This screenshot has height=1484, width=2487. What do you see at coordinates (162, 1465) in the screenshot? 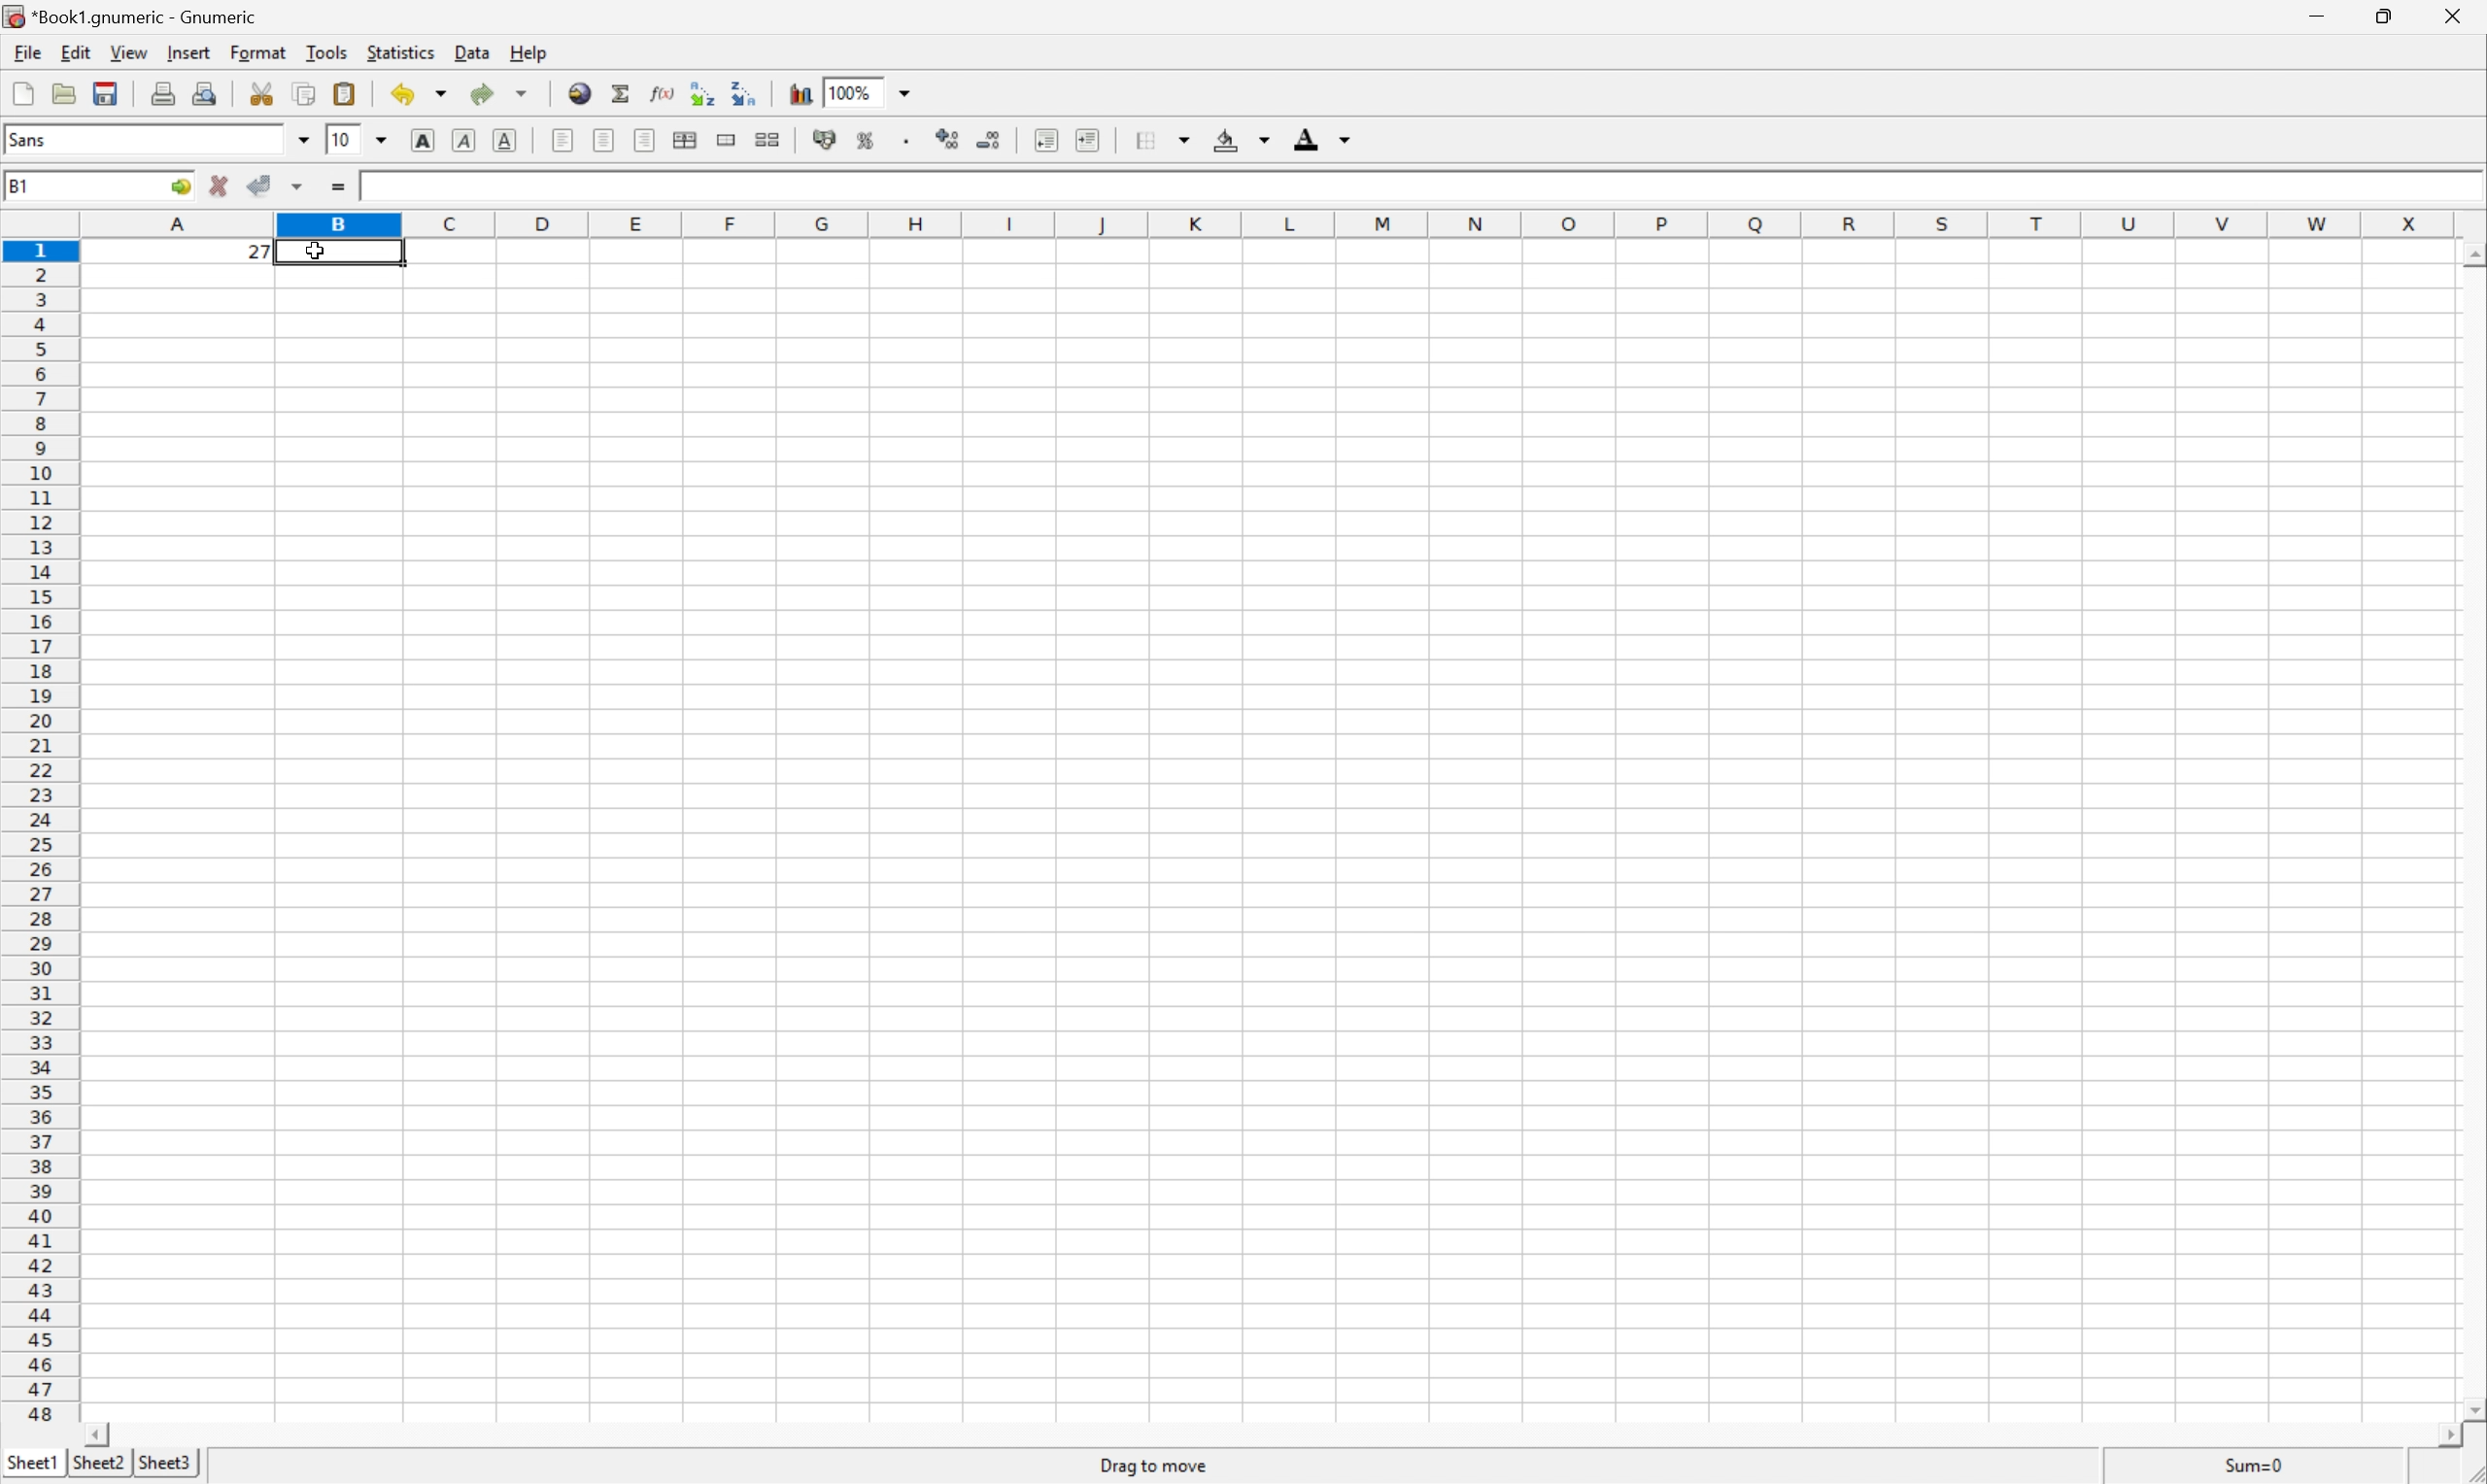
I see `Sheet3` at bounding box center [162, 1465].